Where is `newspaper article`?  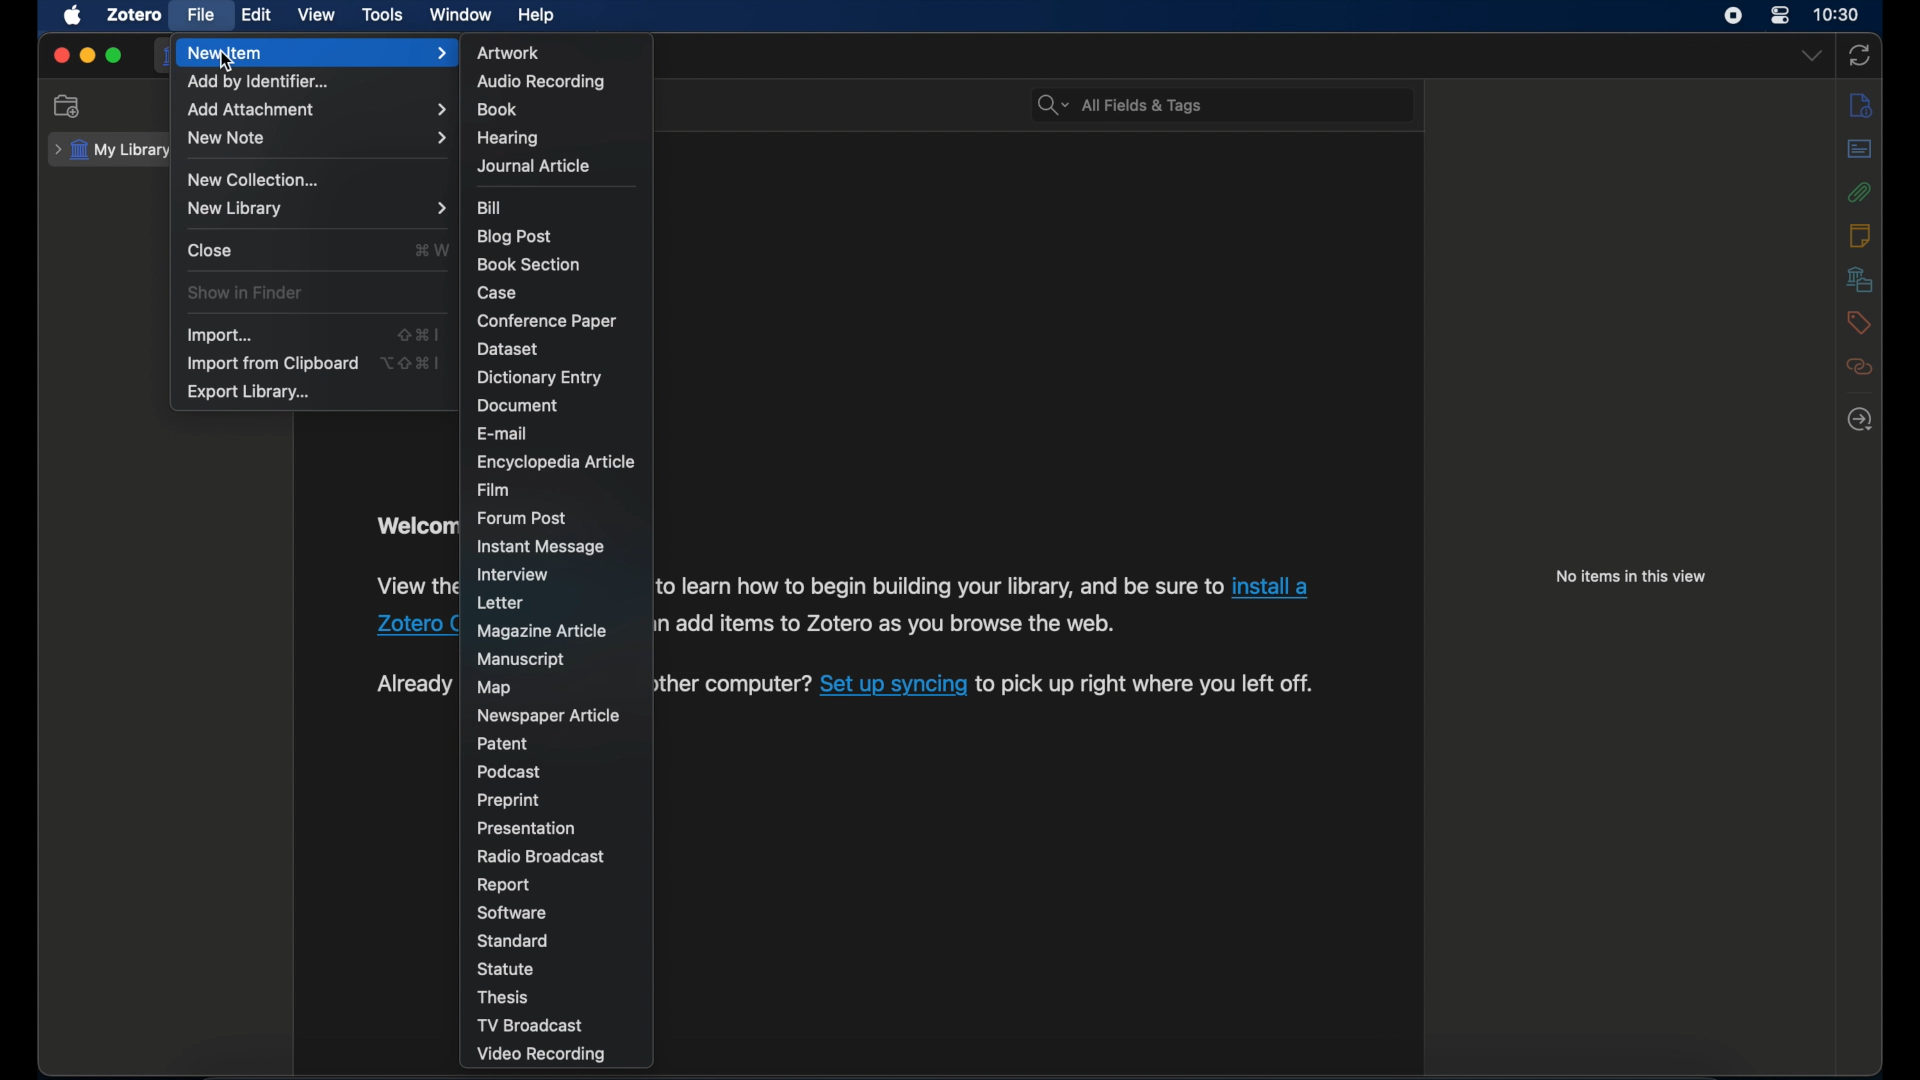
newspaper article is located at coordinates (547, 715).